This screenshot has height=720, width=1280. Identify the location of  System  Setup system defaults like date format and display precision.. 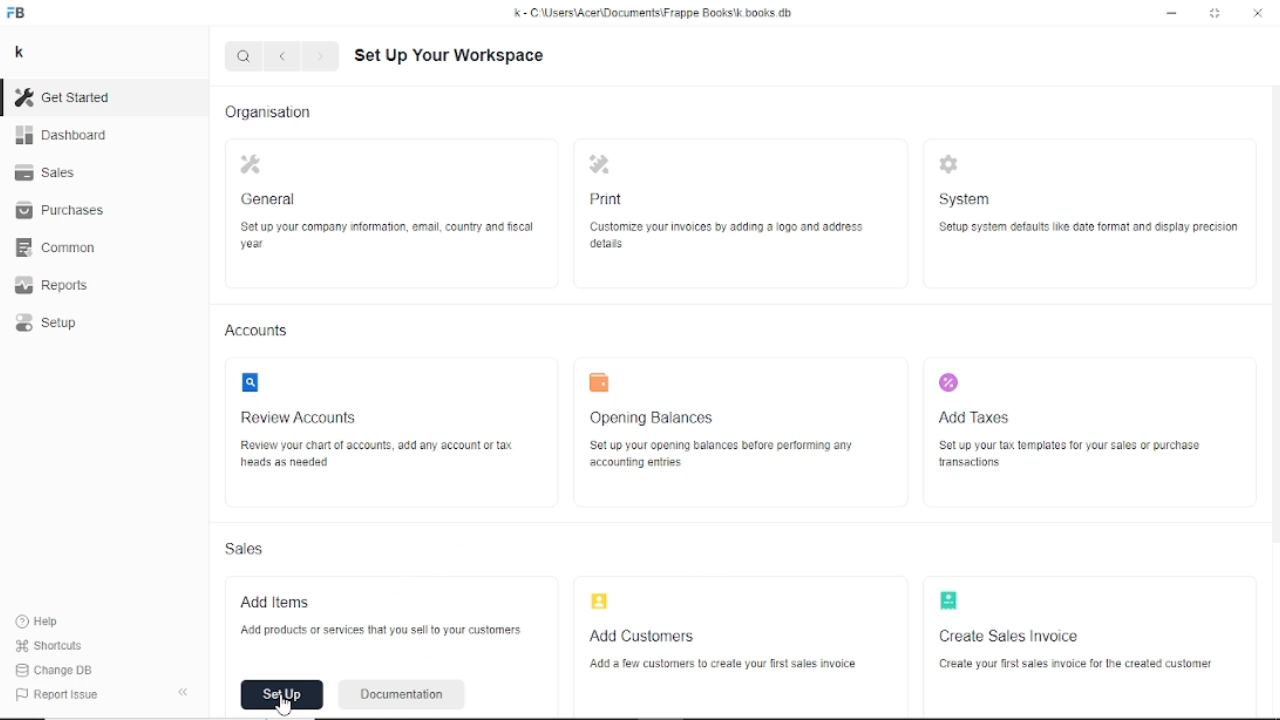
(1089, 200).